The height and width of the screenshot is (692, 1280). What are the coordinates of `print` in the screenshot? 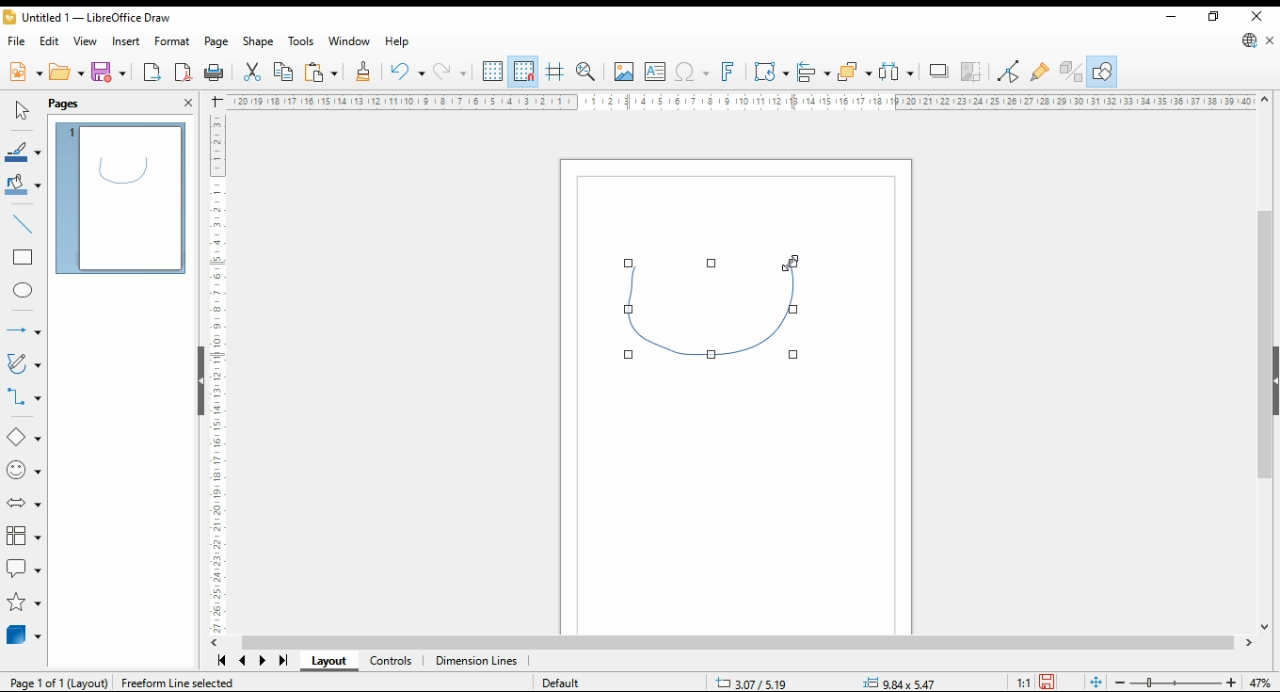 It's located at (216, 73).